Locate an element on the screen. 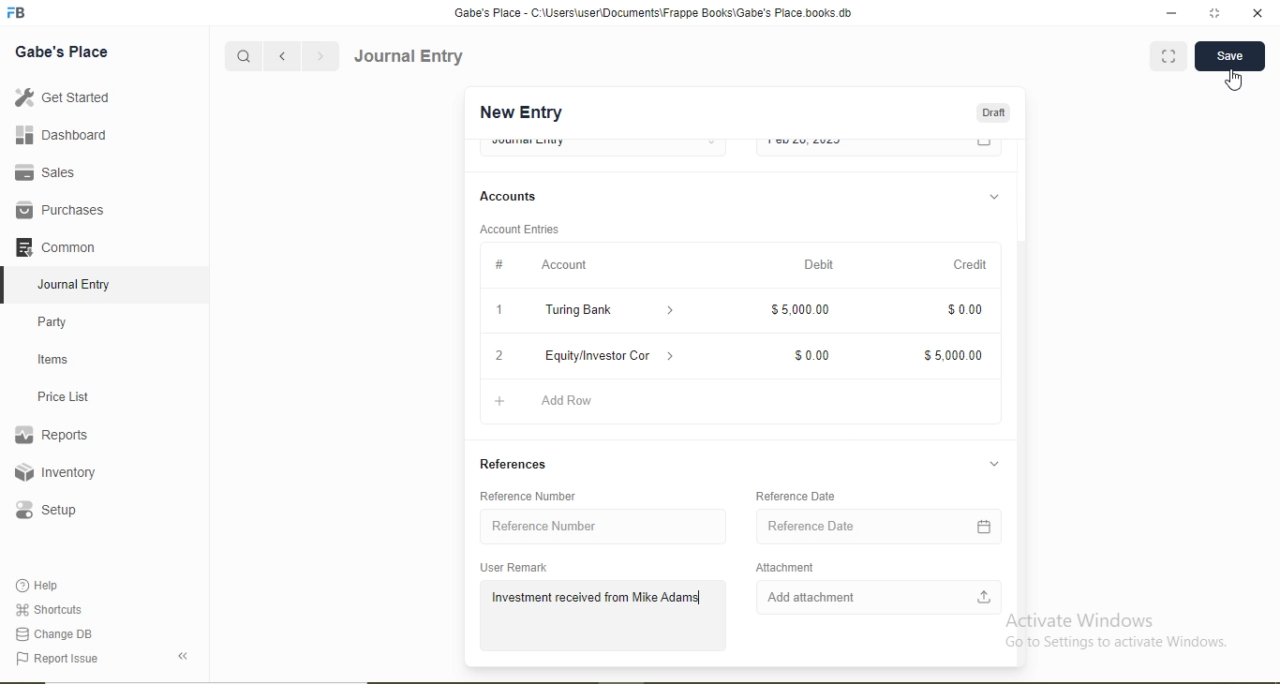  ‘Gabe's Place - C:\Users\useriDocuments\Frappe Books\Gabe's Place books db is located at coordinates (652, 13).